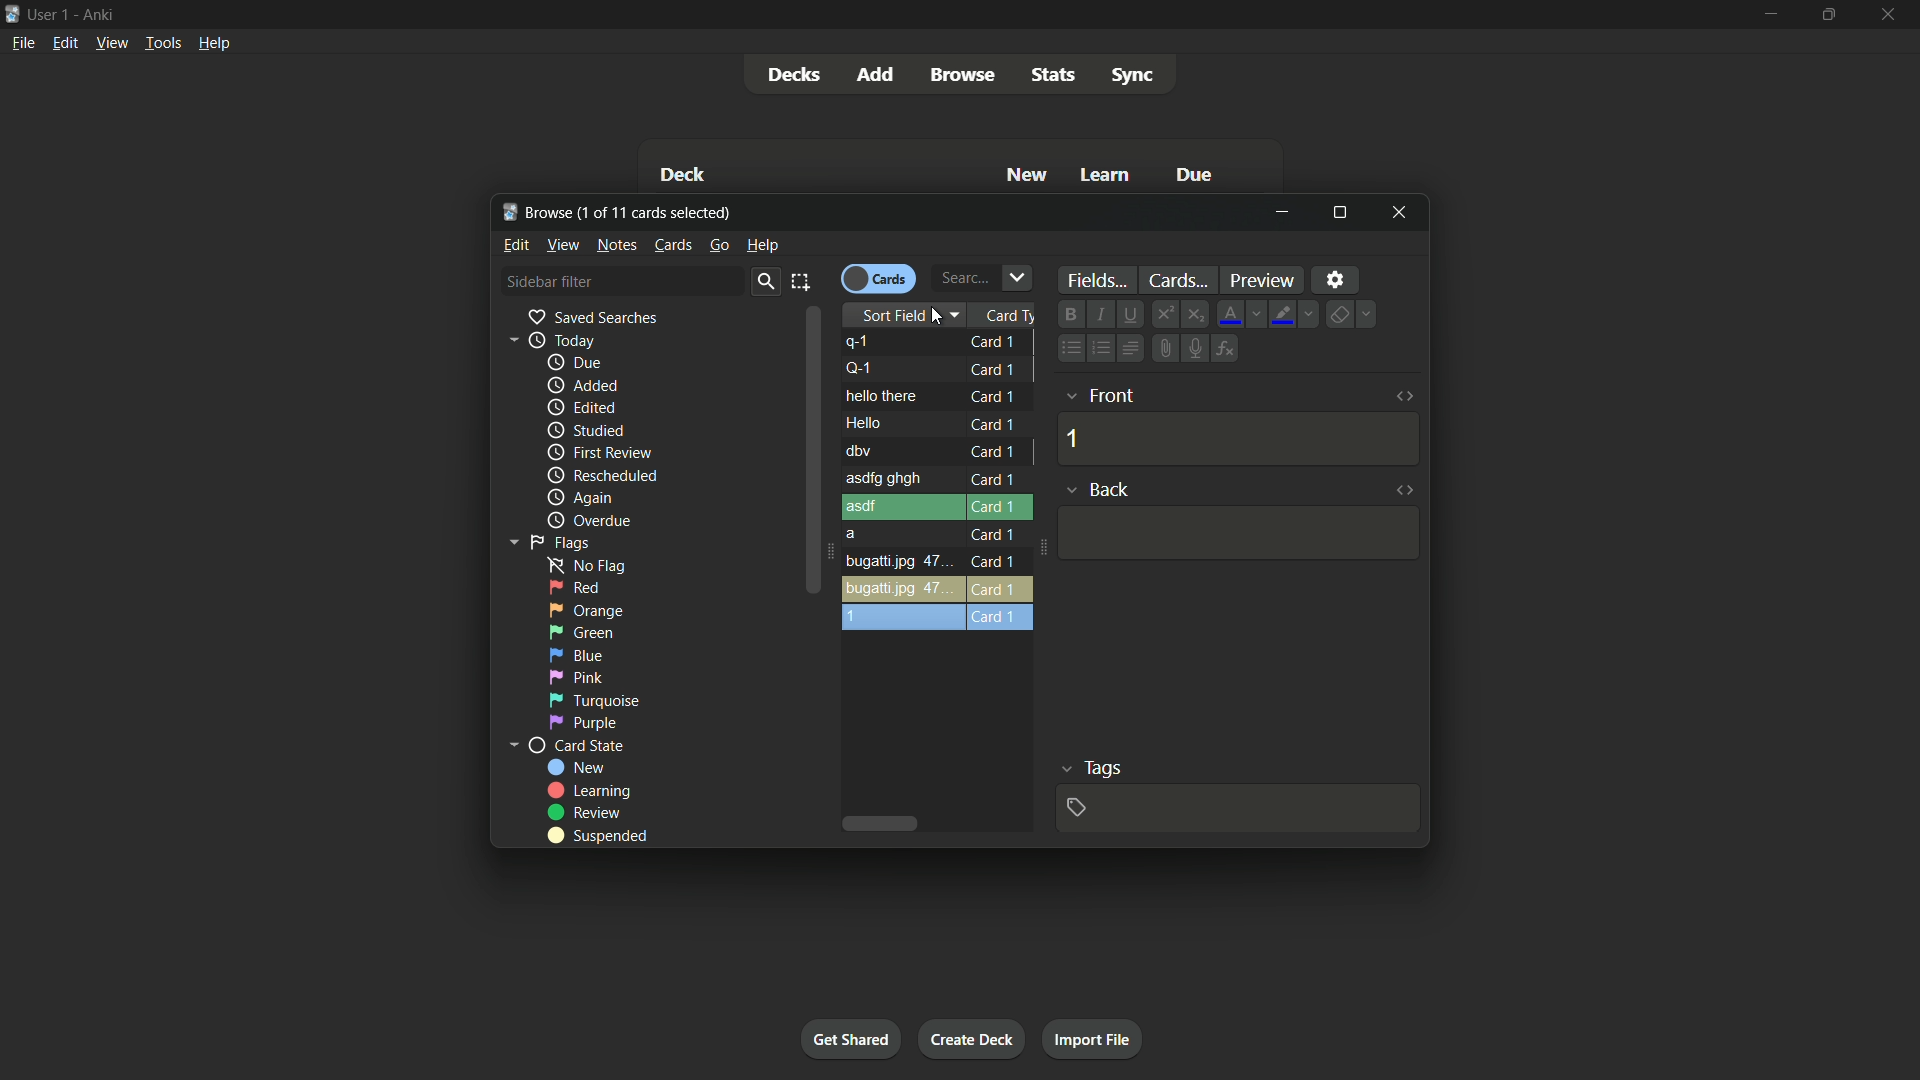 This screenshot has width=1920, height=1080. Describe the element at coordinates (1106, 174) in the screenshot. I see `learn` at that location.